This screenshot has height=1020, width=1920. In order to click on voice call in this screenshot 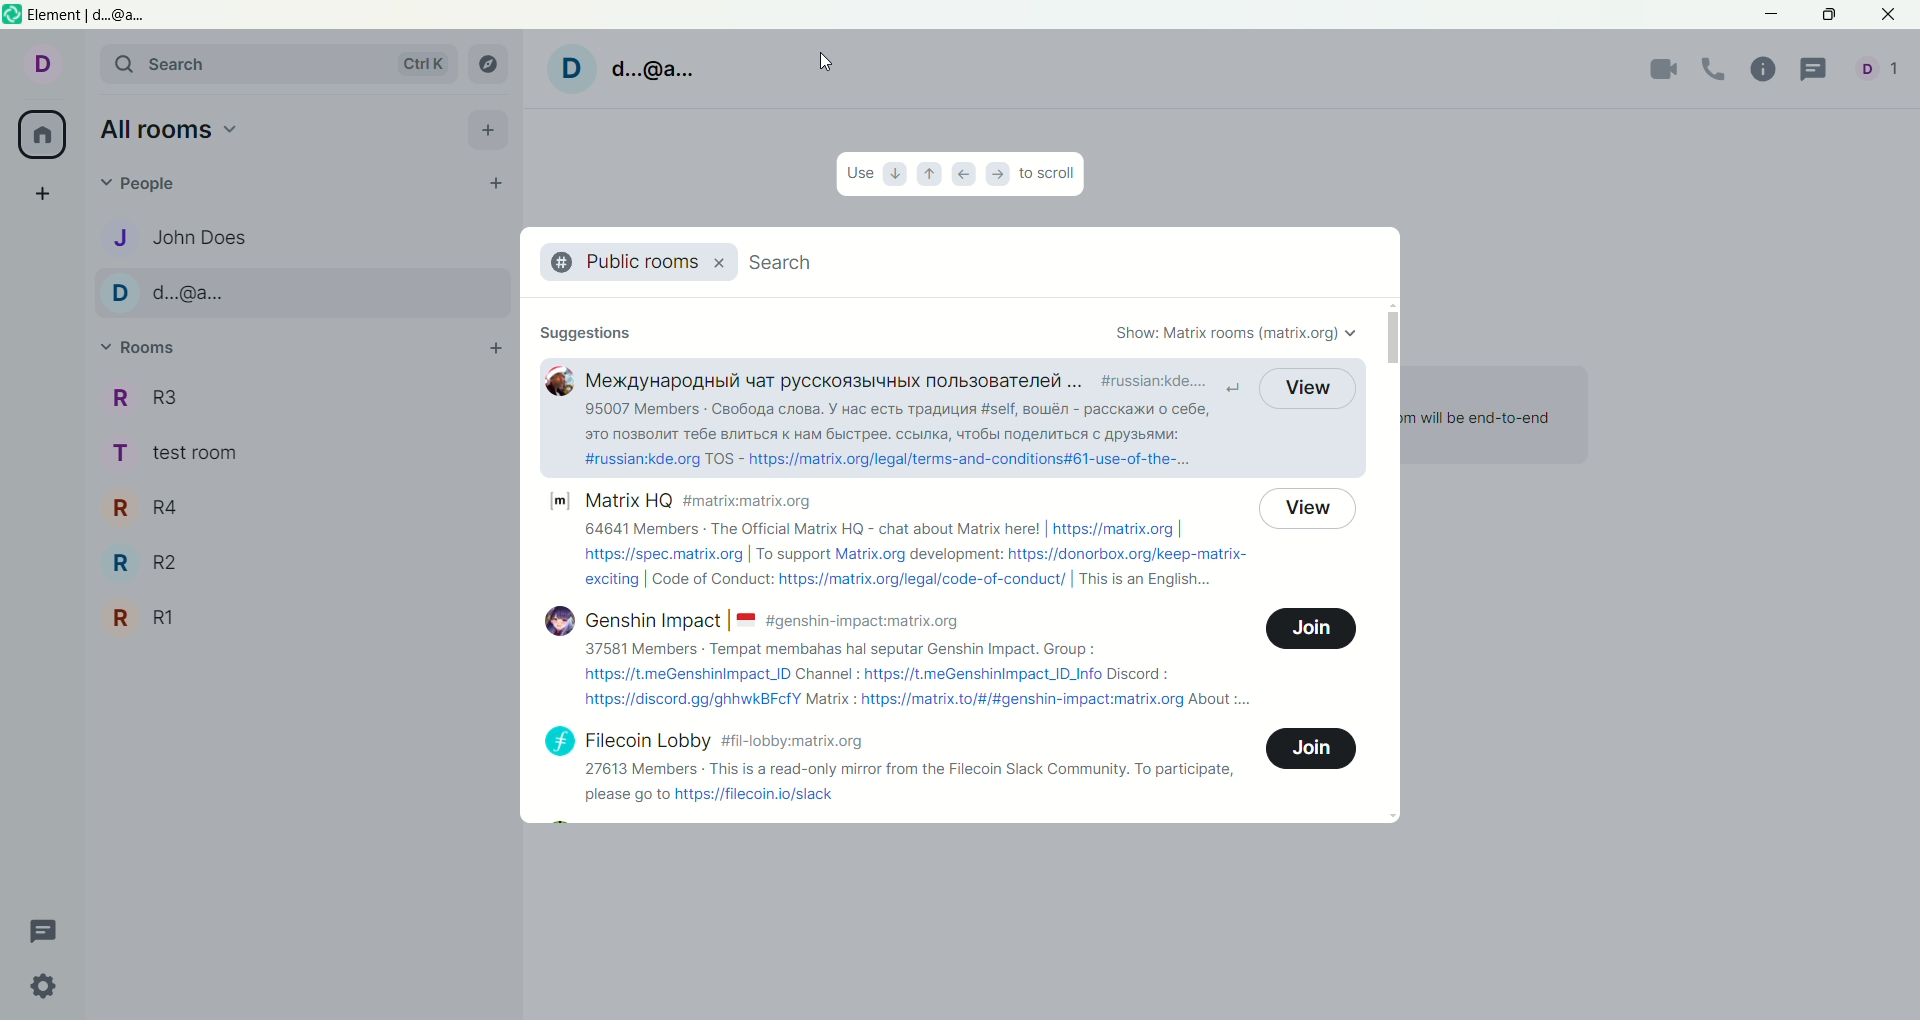, I will do `click(1715, 69)`.